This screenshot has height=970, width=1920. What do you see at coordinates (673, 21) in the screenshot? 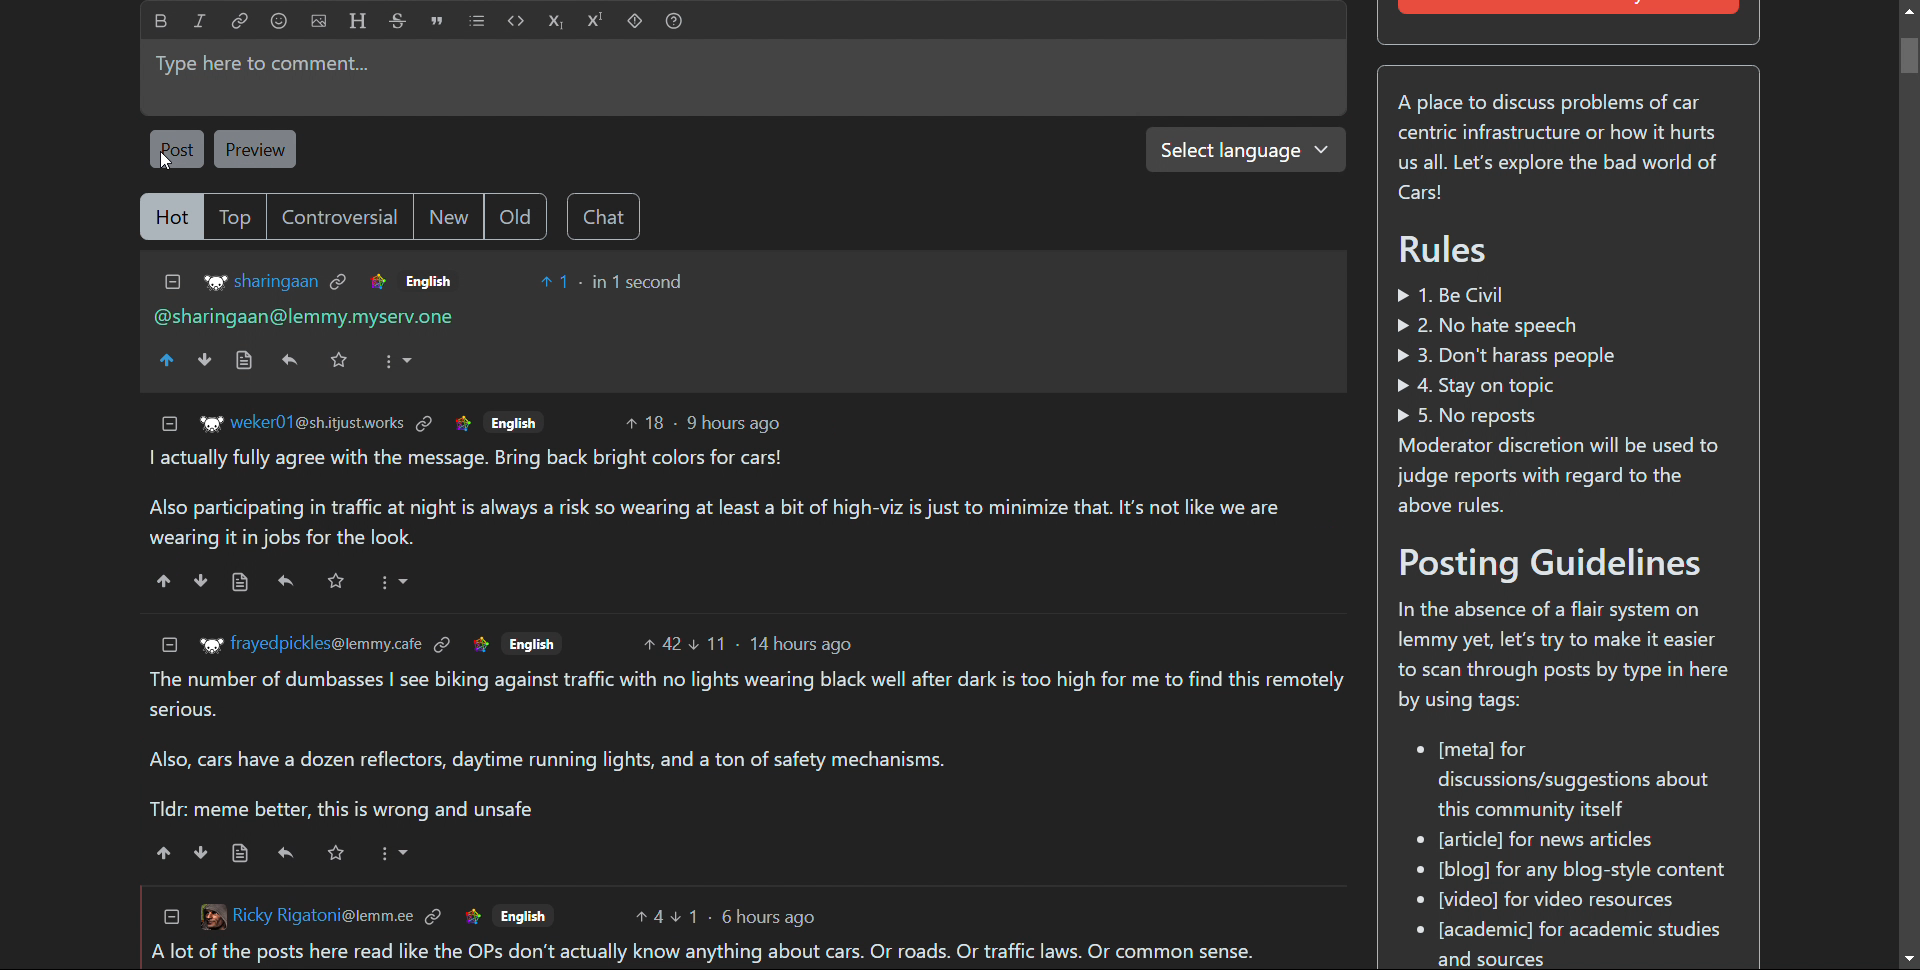
I see `help` at bounding box center [673, 21].